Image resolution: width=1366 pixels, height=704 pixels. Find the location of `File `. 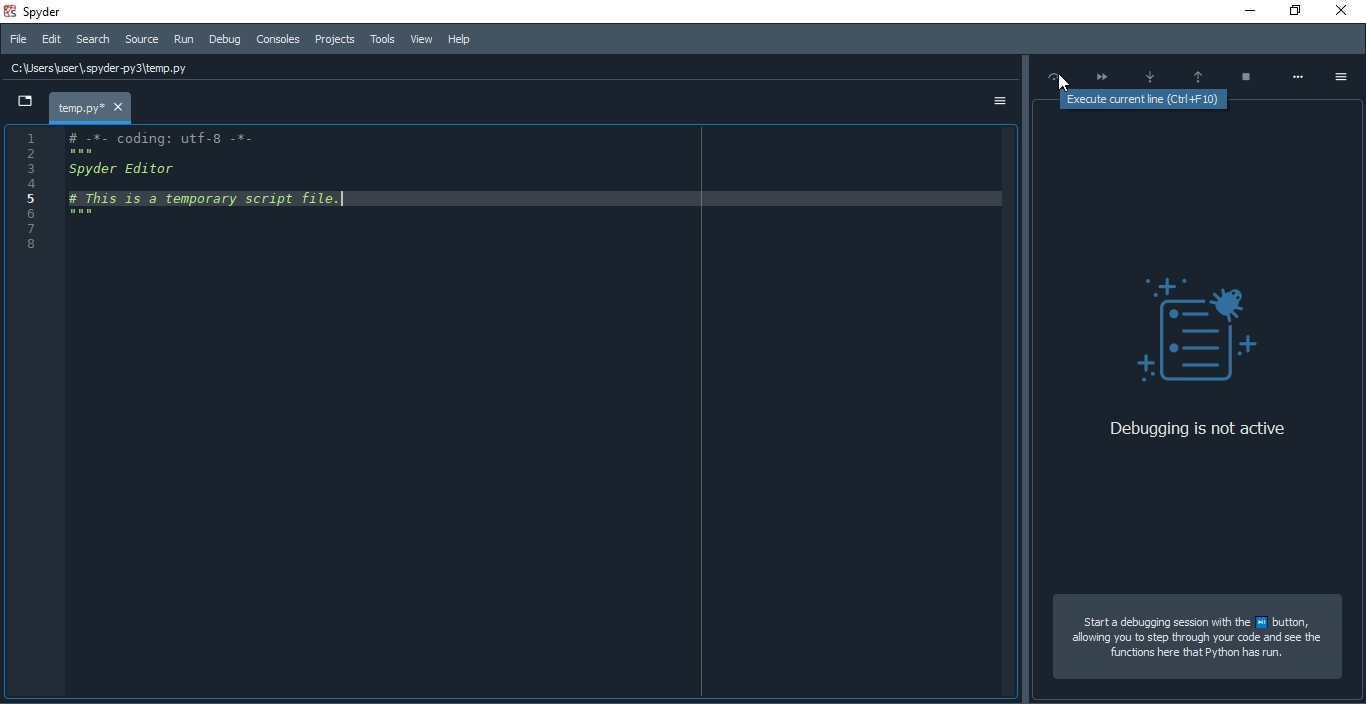

File  is located at coordinates (19, 38).